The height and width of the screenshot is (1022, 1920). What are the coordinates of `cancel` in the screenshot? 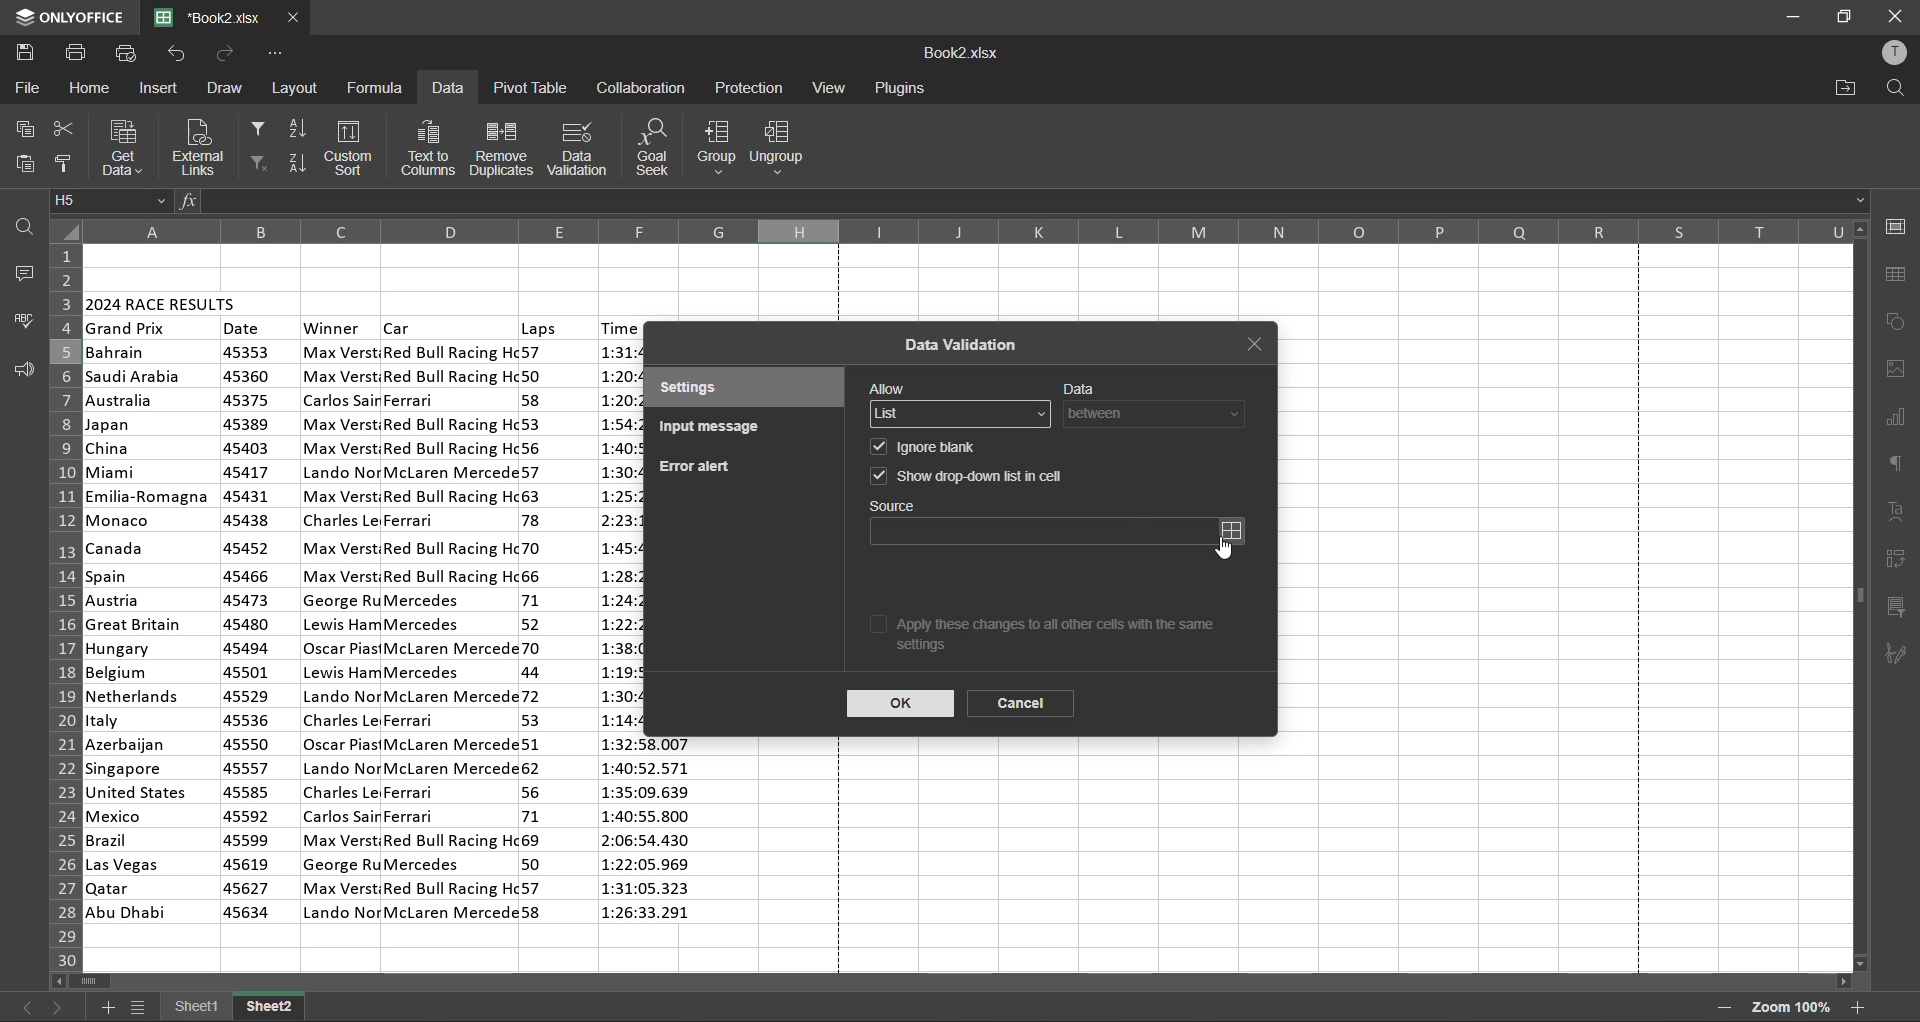 It's located at (1020, 705).